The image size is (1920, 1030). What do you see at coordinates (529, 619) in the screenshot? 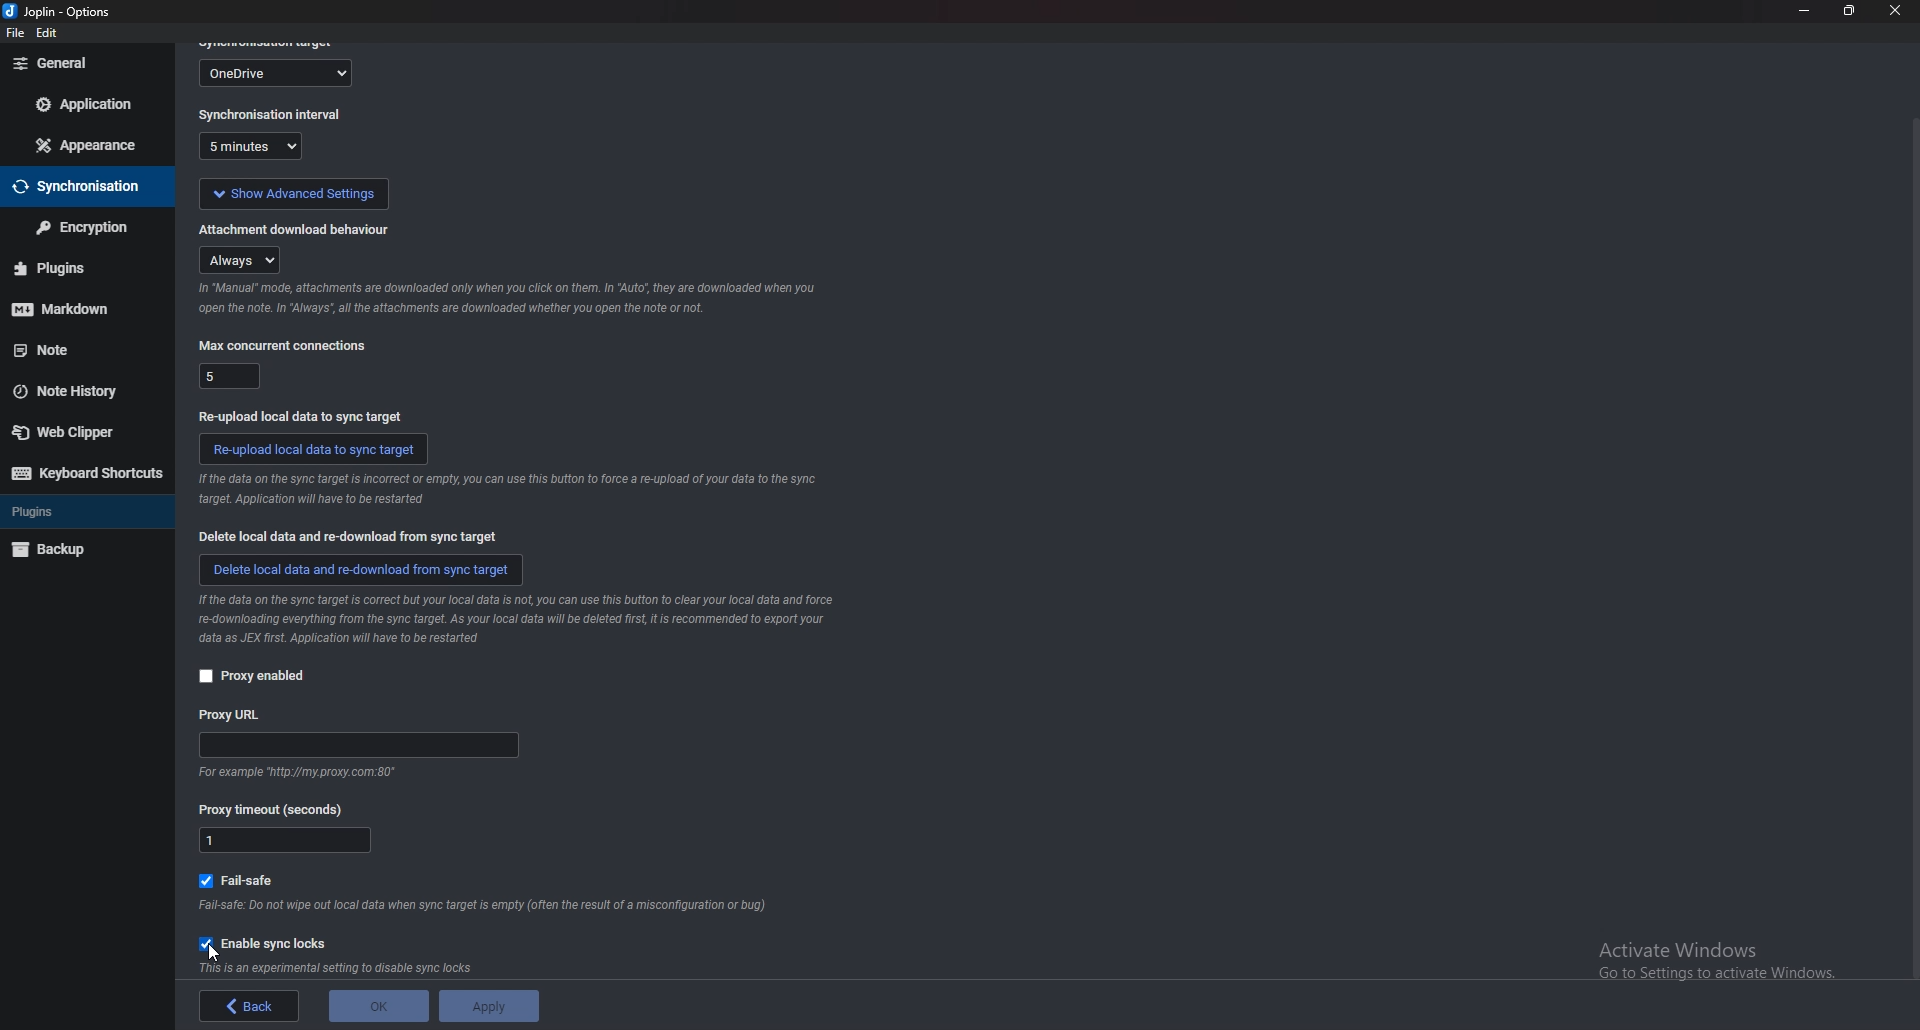
I see `info` at bounding box center [529, 619].